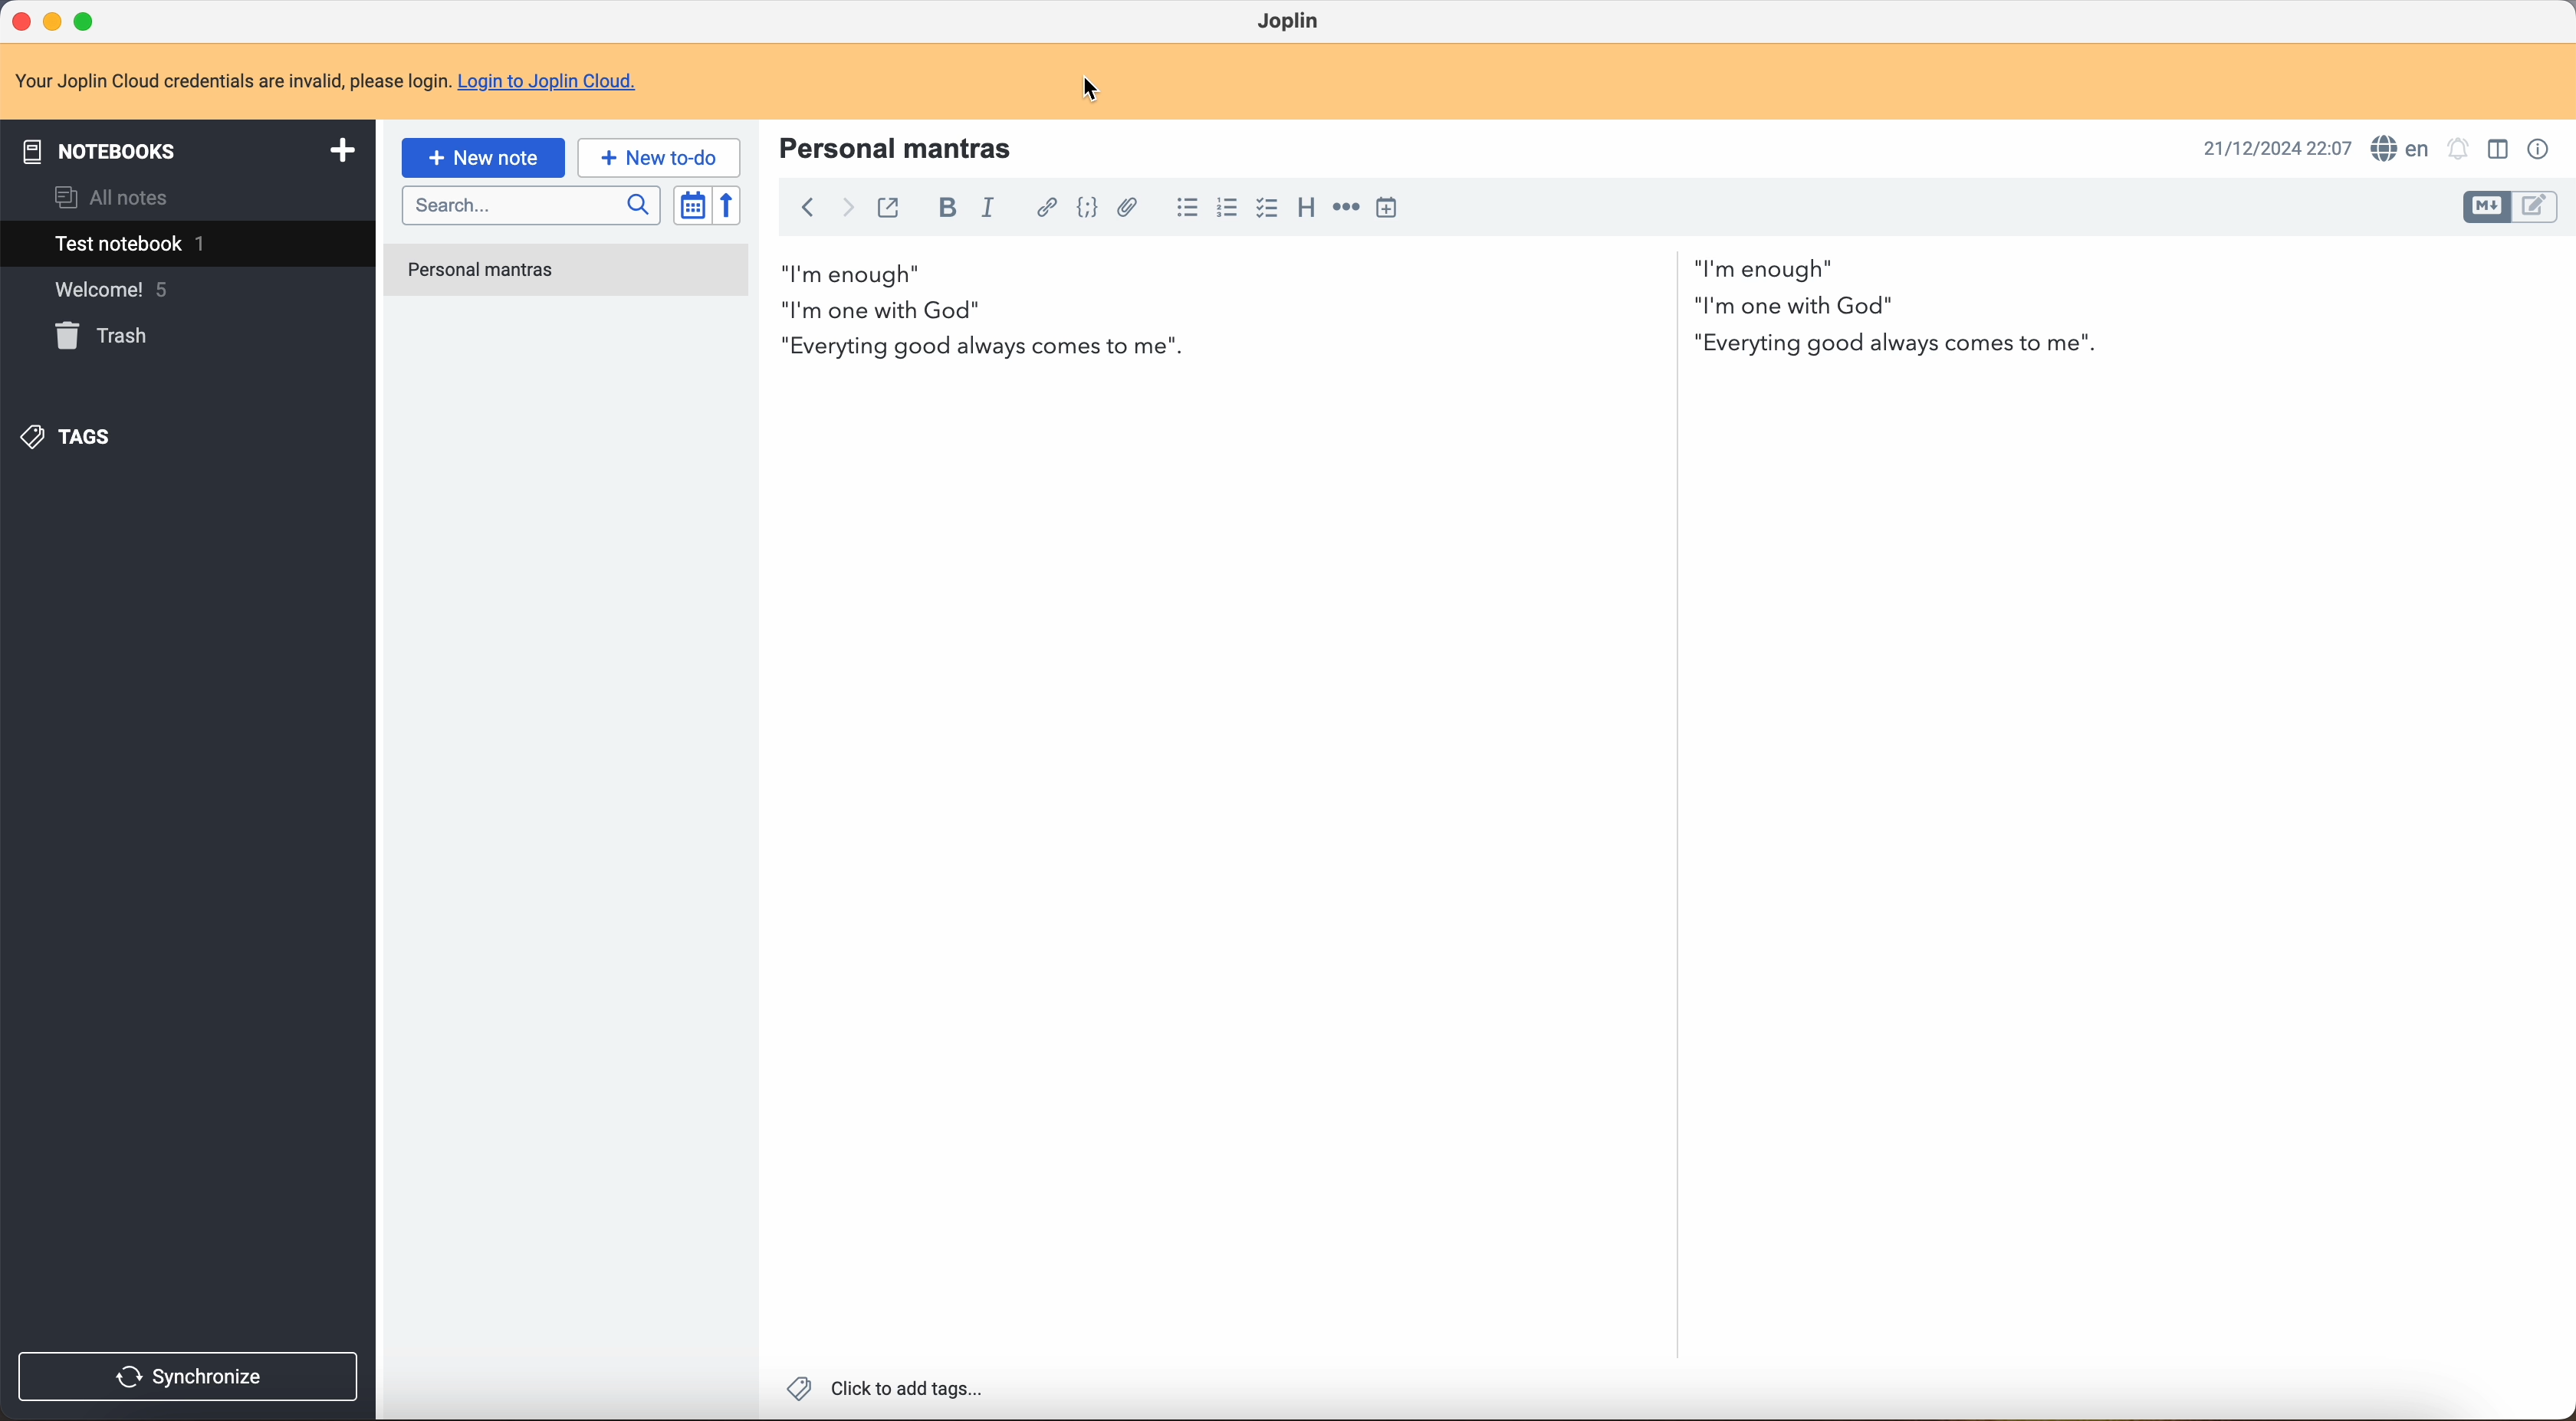 The image size is (2576, 1421). Describe the element at coordinates (806, 209) in the screenshot. I see `back` at that location.